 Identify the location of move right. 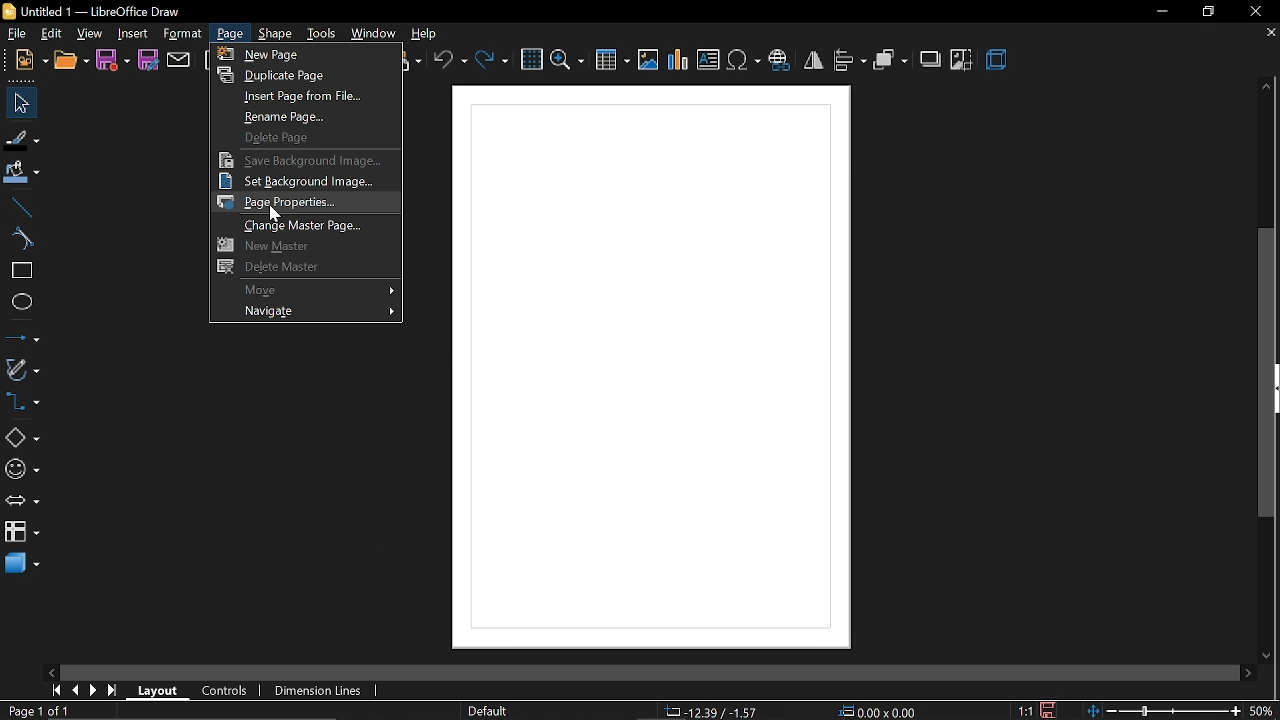
(1246, 671).